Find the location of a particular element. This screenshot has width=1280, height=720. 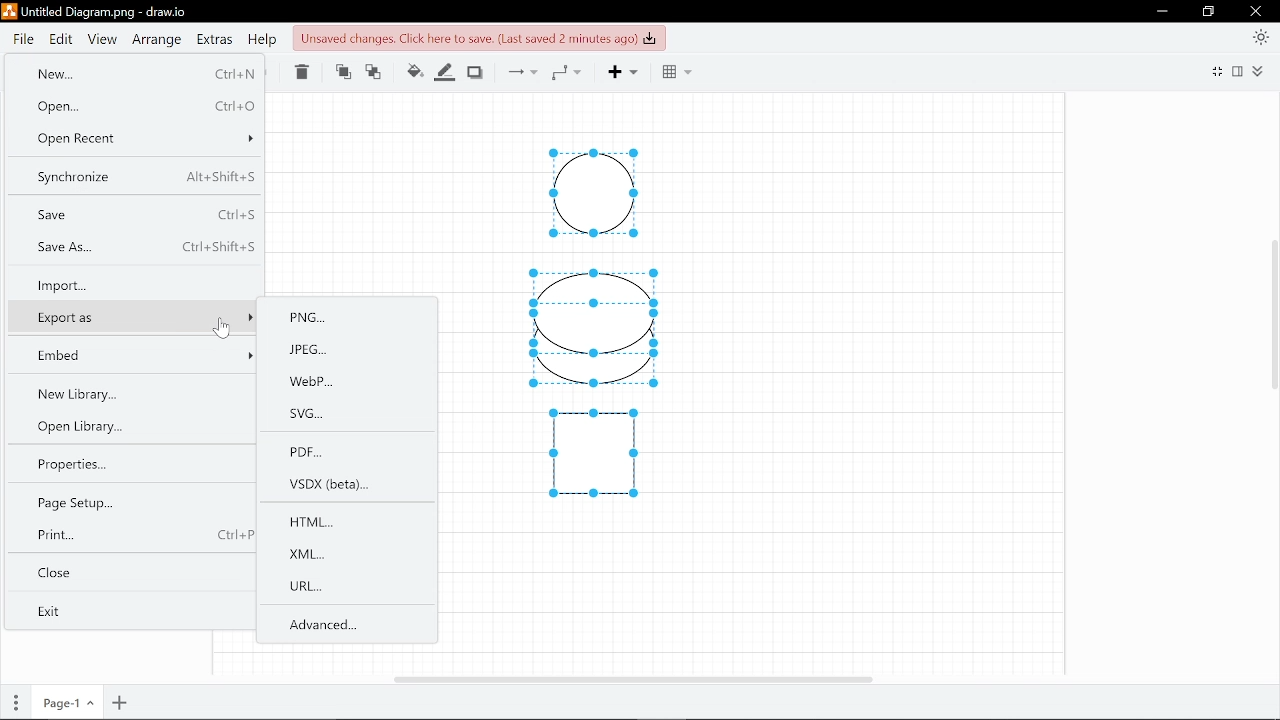

Click to save changes is located at coordinates (479, 38).